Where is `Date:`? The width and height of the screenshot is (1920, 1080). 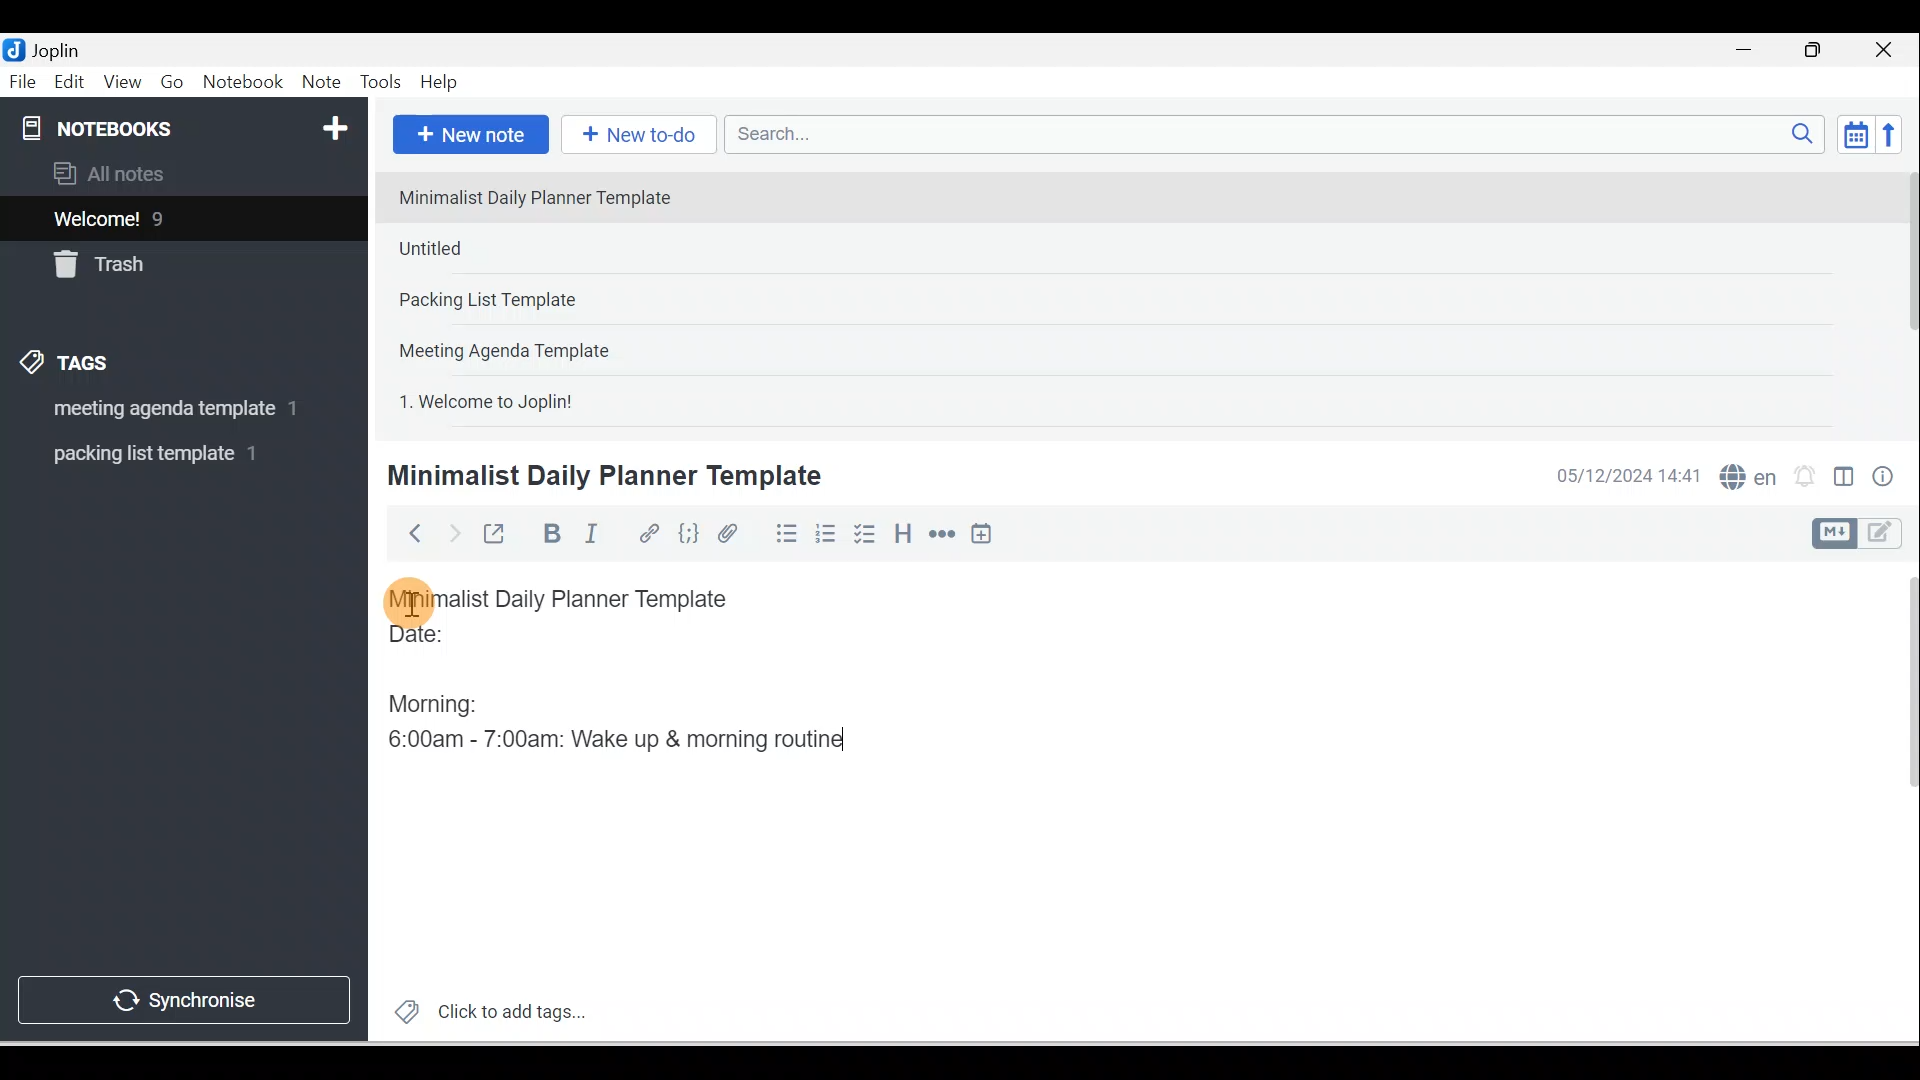 Date: is located at coordinates (473, 643).